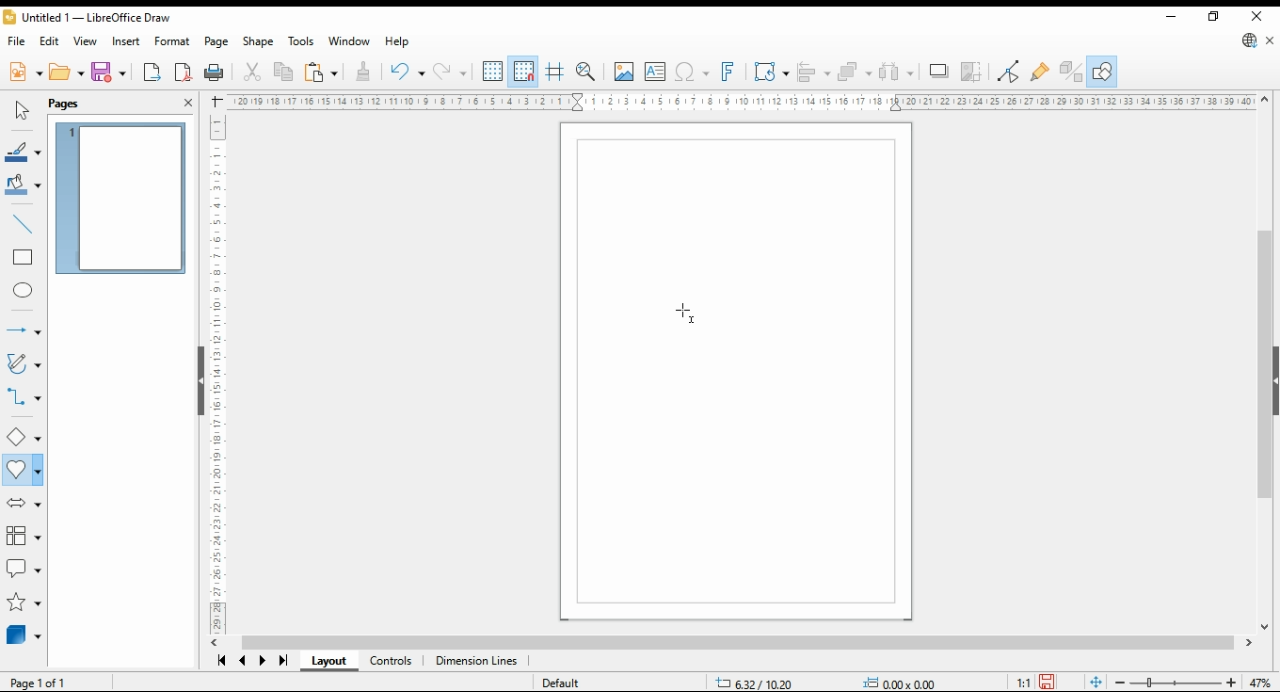 Image resolution: width=1280 pixels, height=692 pixels. I want to click on Default, so click(563, 678).